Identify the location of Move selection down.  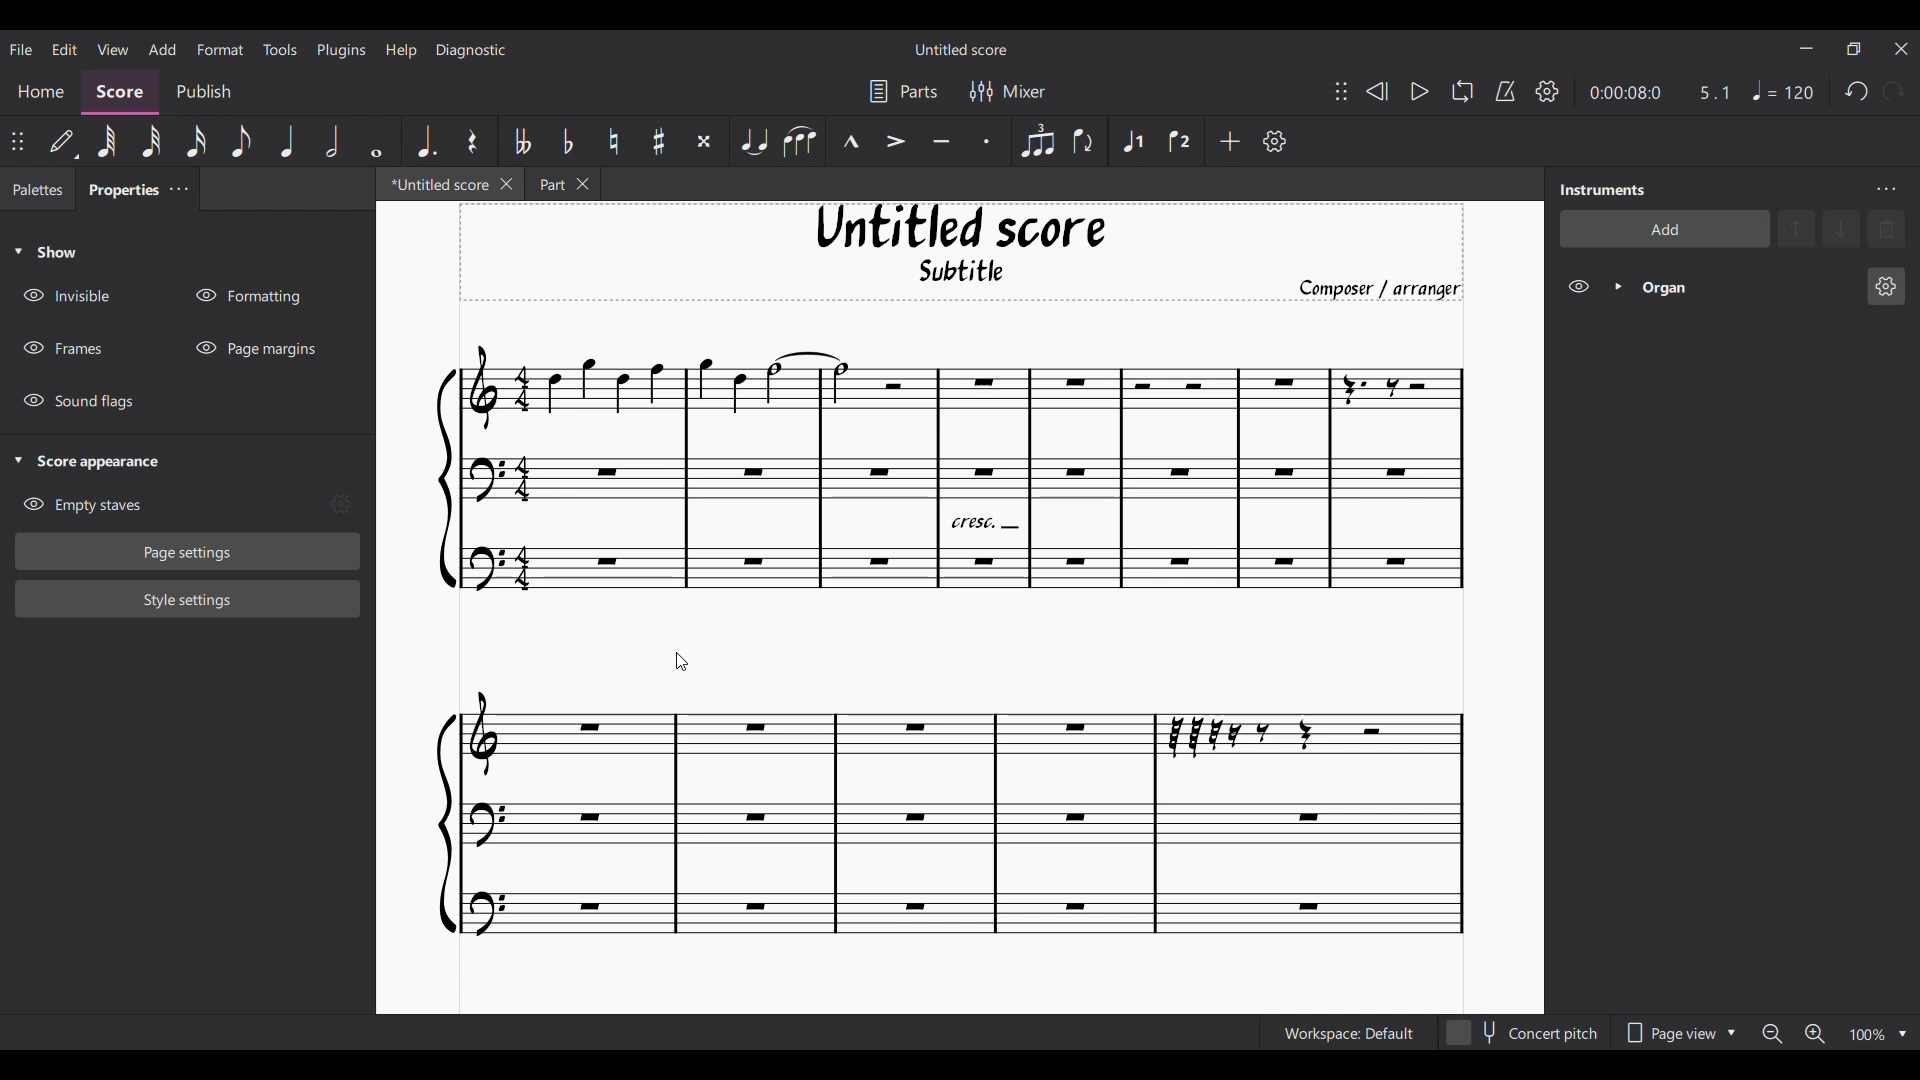
(1843, 229).